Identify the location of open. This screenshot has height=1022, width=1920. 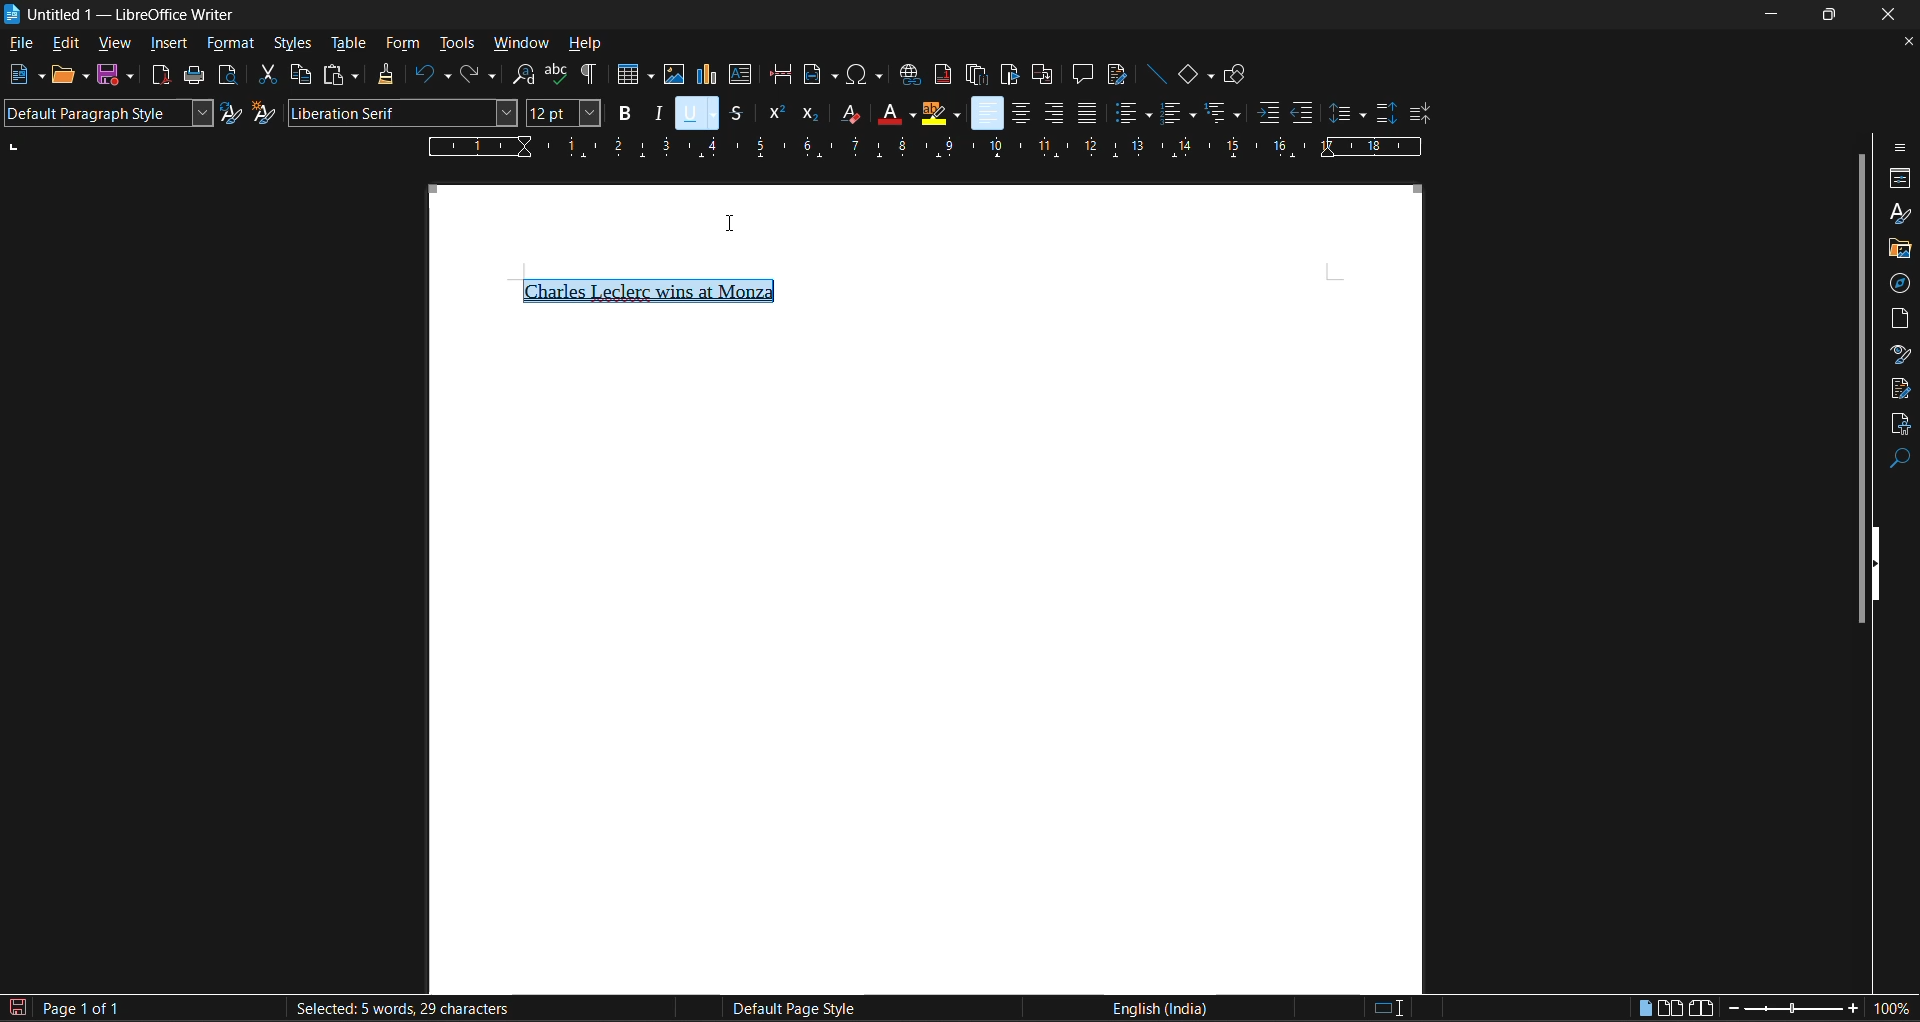
(74, 77).